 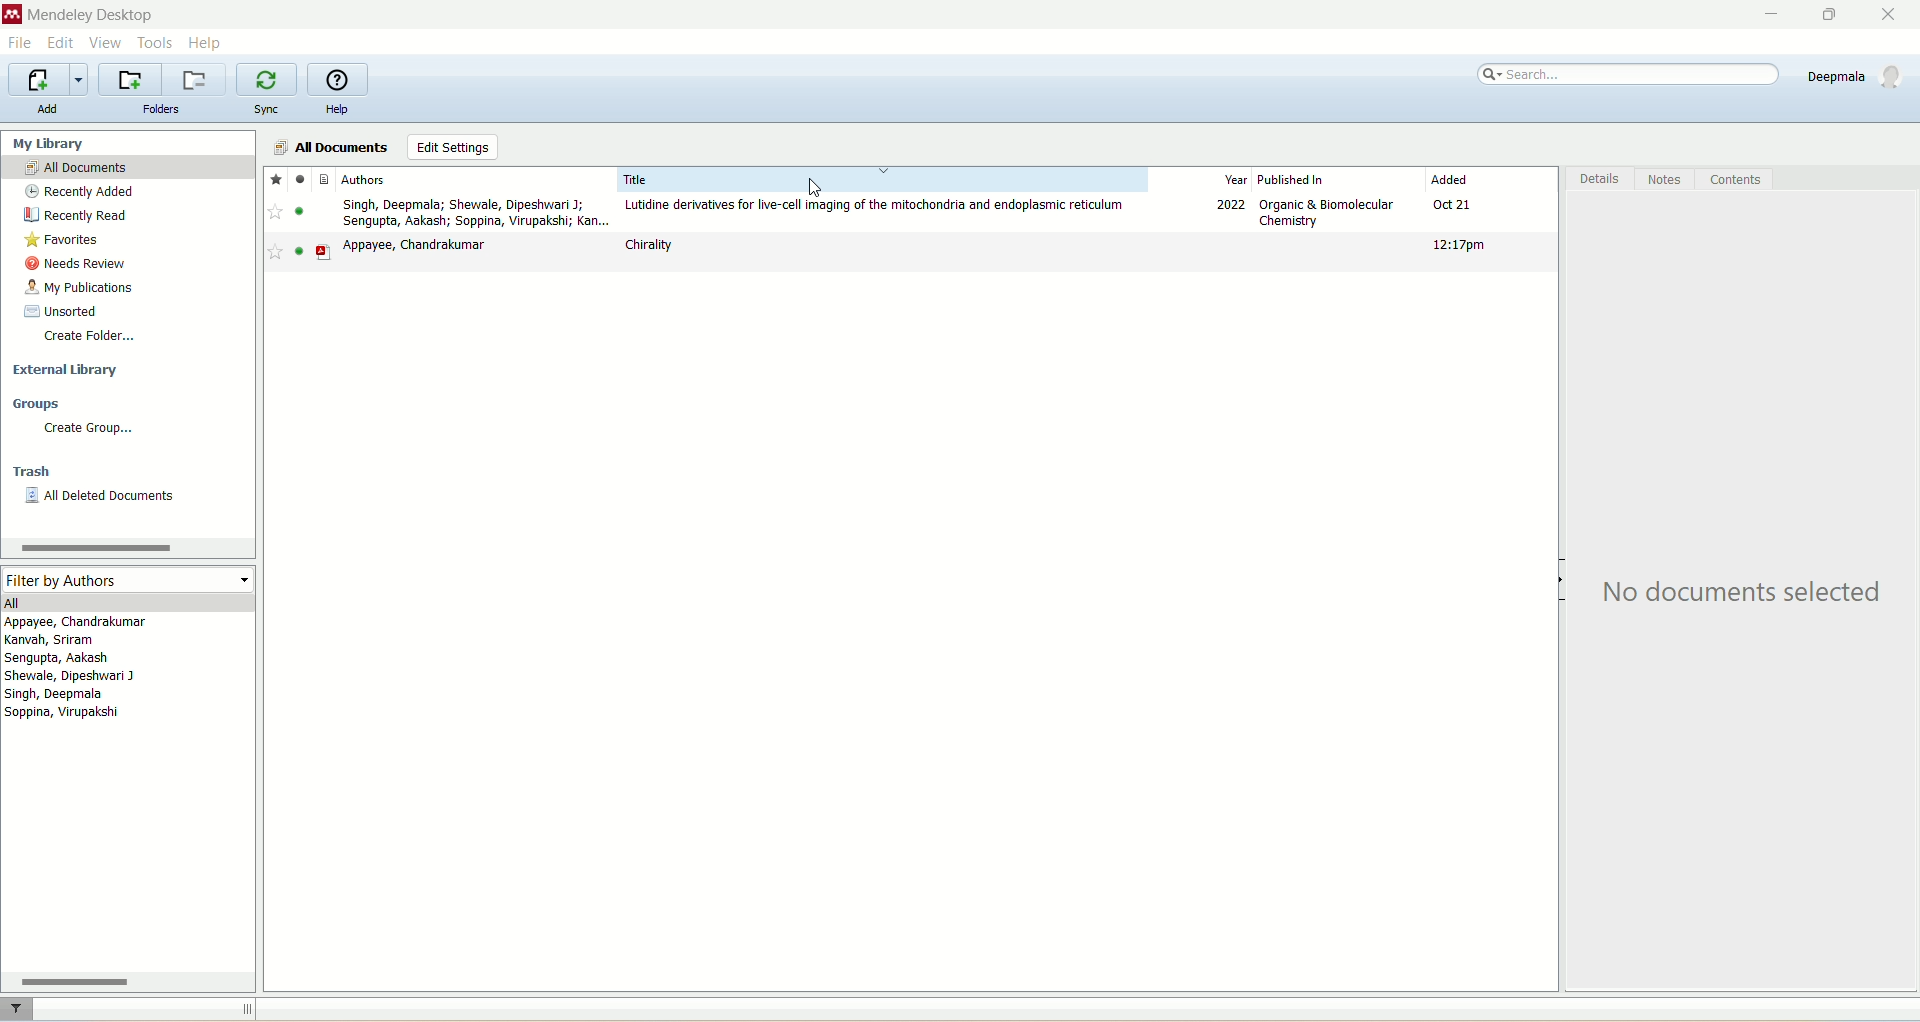 I want to click on details, so click(x=1597, y=182).